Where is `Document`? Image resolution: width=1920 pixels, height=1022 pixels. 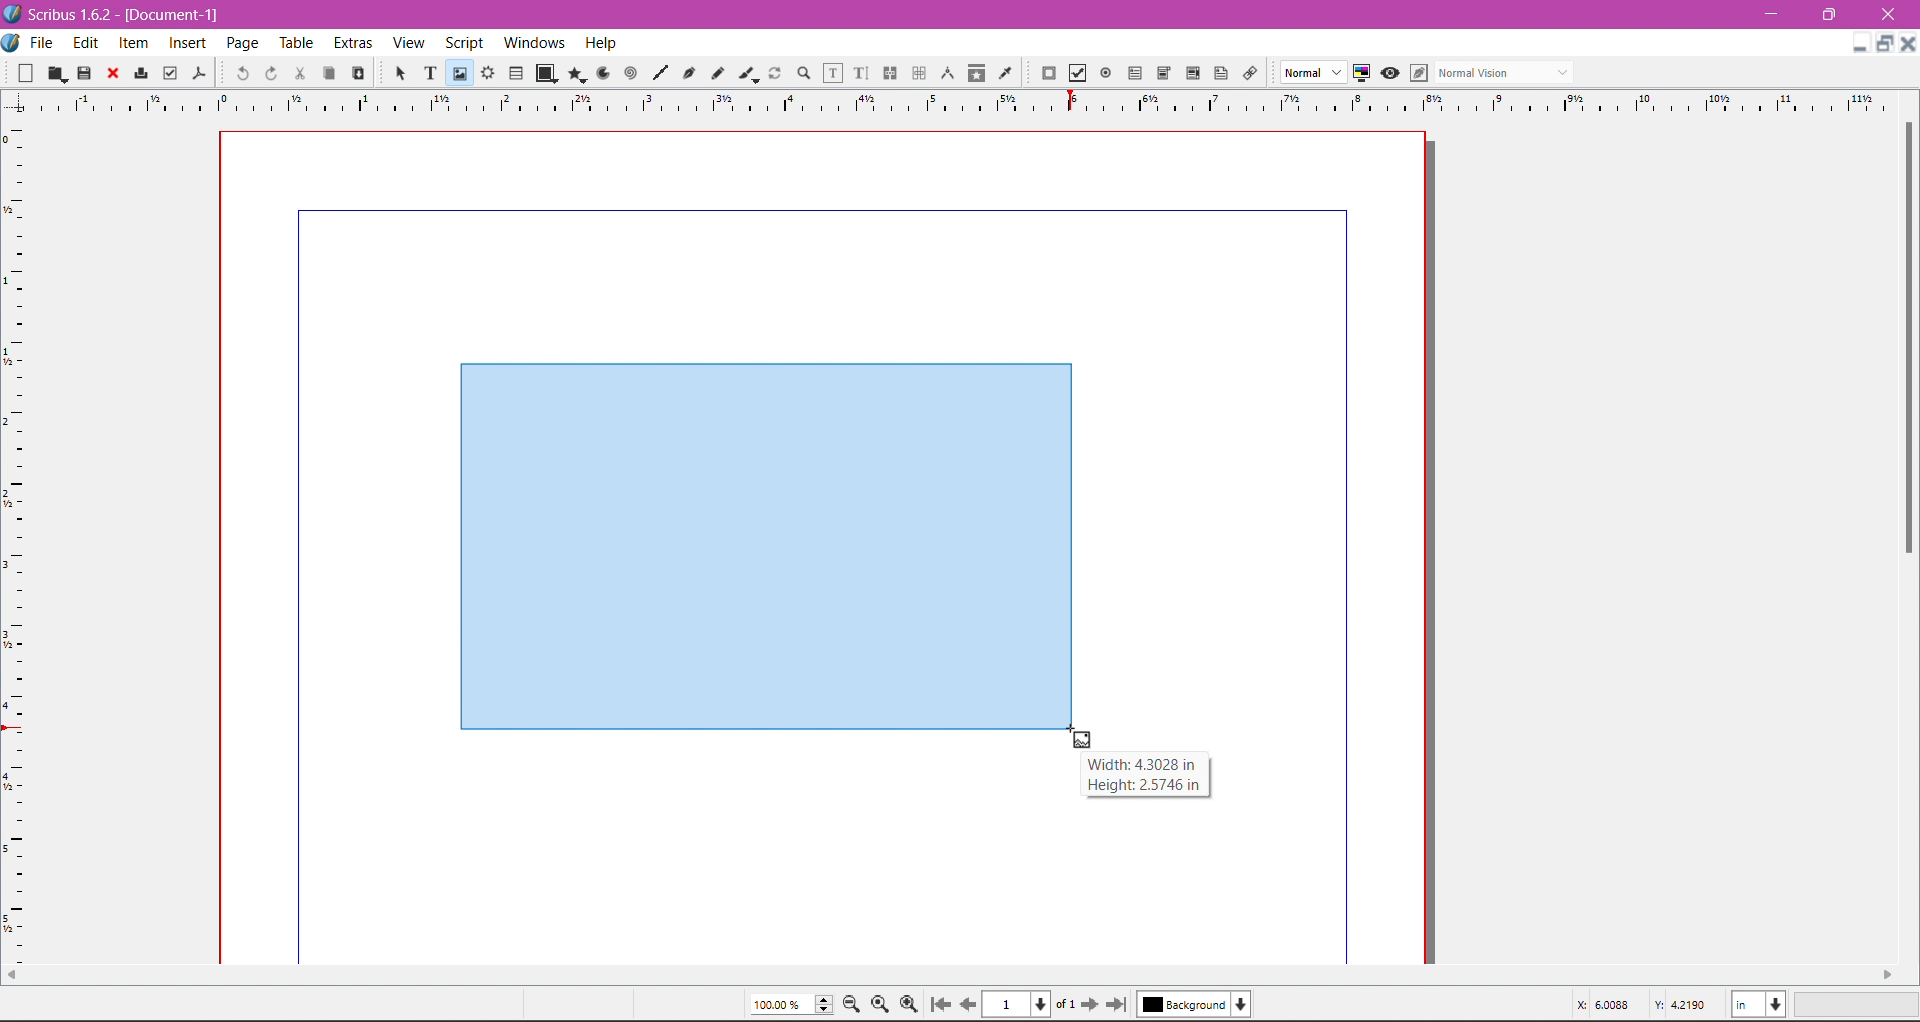
Document is located at coordinates (12, 44).